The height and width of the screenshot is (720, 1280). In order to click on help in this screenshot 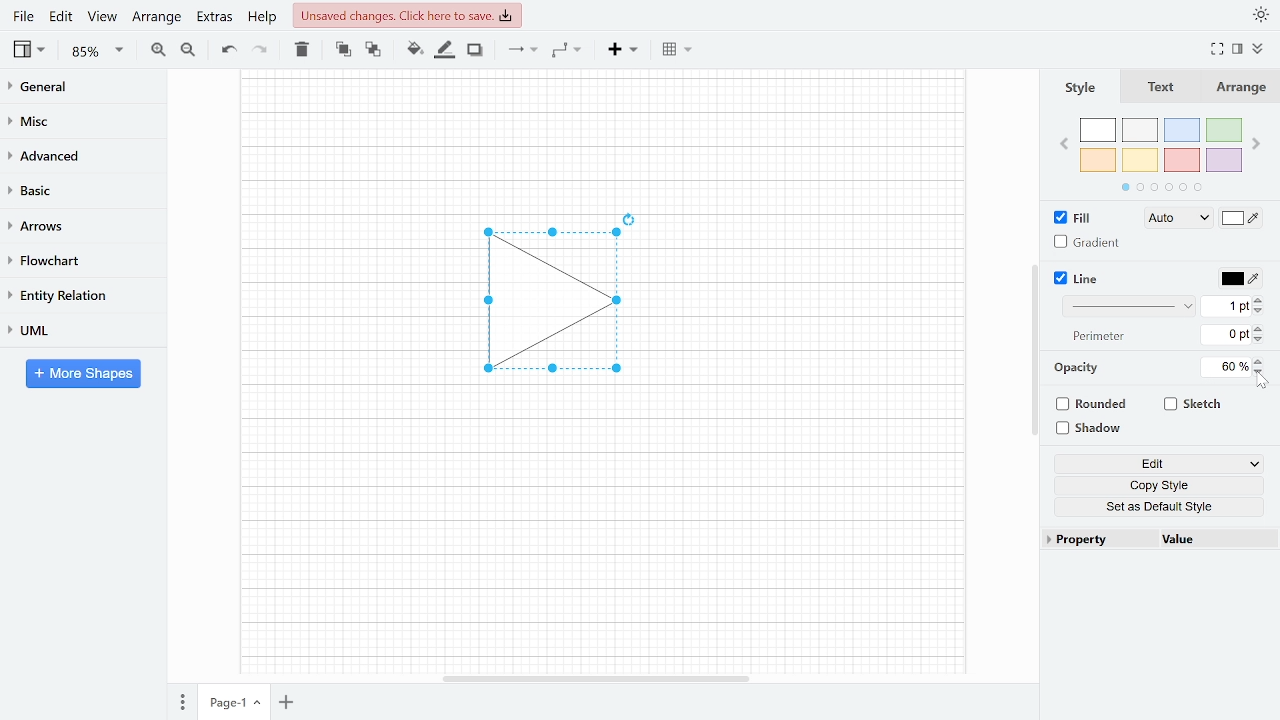, I will do `click(264, 16)`.